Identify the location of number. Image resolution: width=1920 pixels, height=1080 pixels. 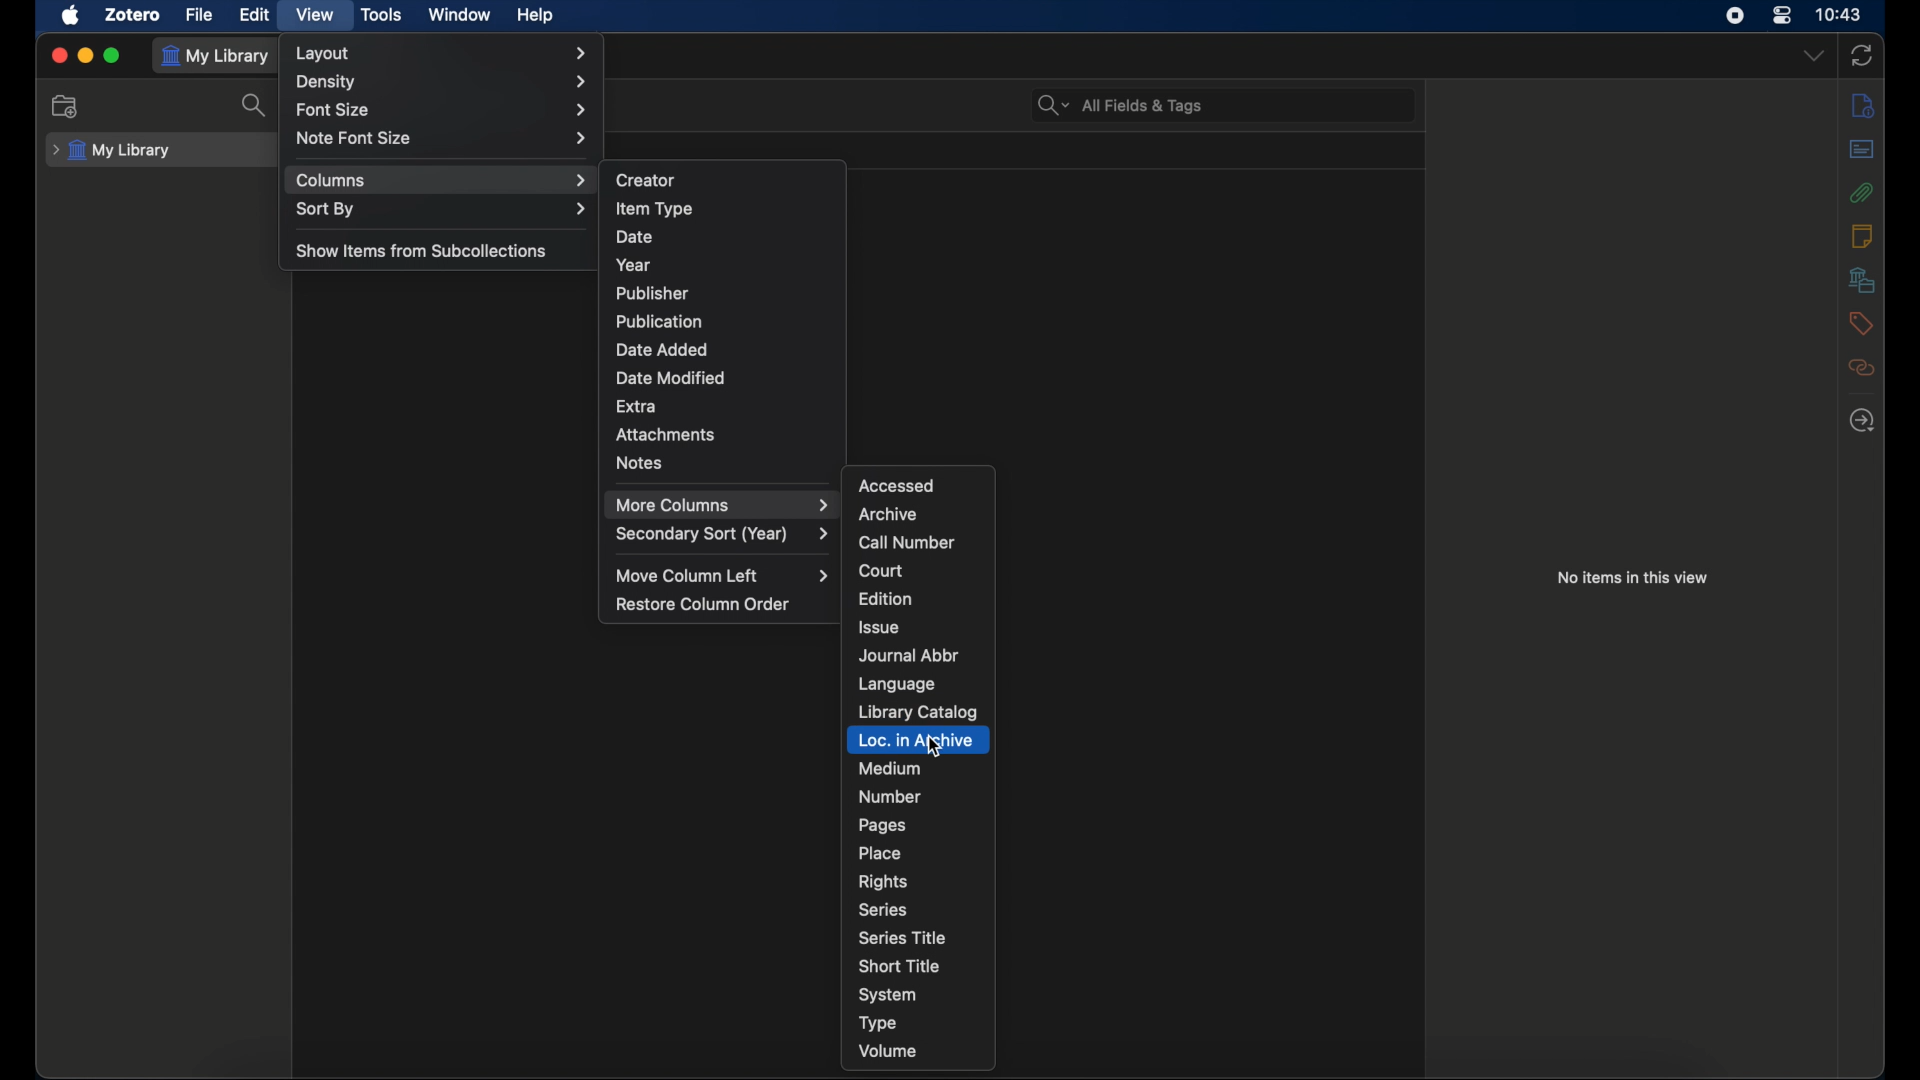
(889, 796).